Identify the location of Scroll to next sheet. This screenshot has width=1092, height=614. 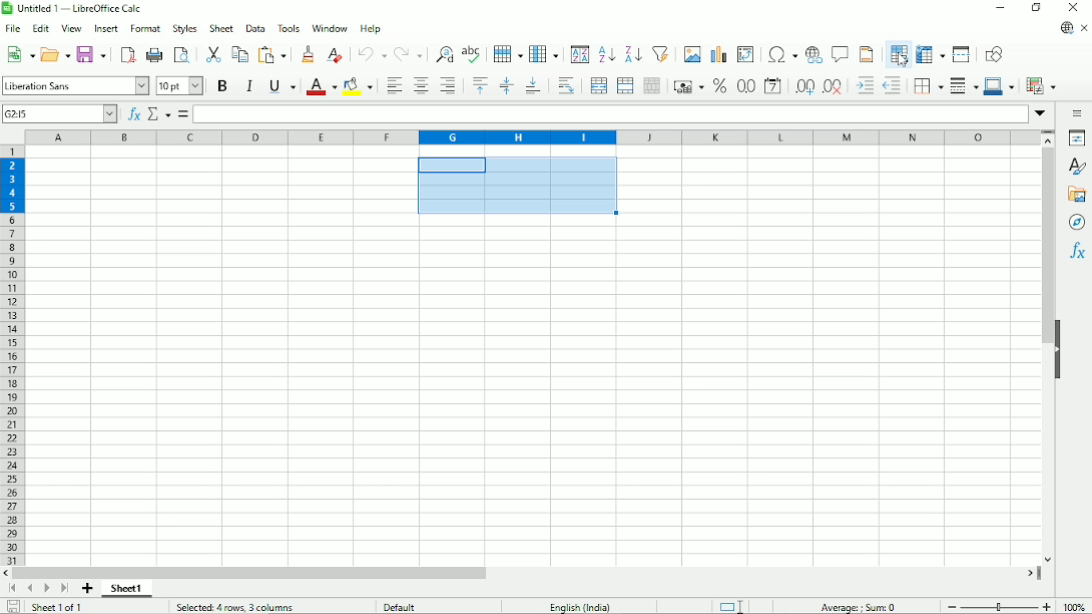
(44, 588).